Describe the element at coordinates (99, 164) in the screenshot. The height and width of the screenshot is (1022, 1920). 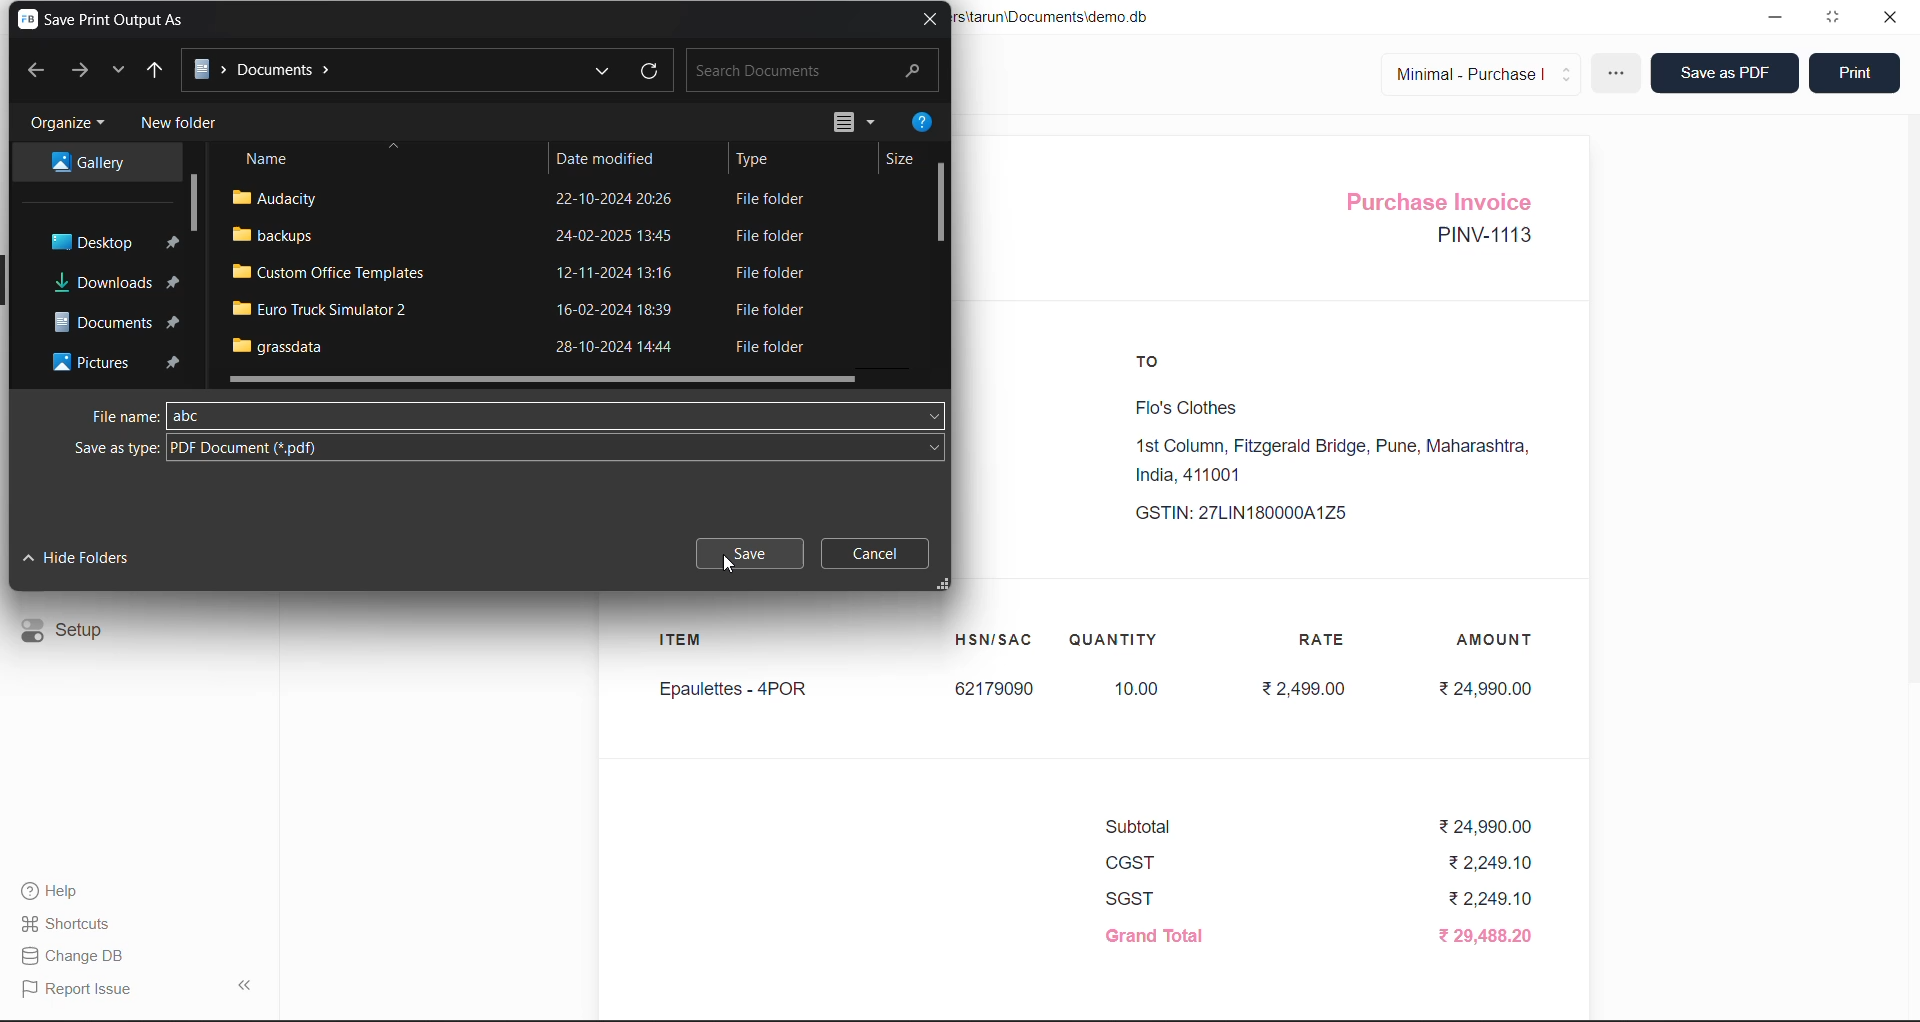
I see `Gallery` at that location.